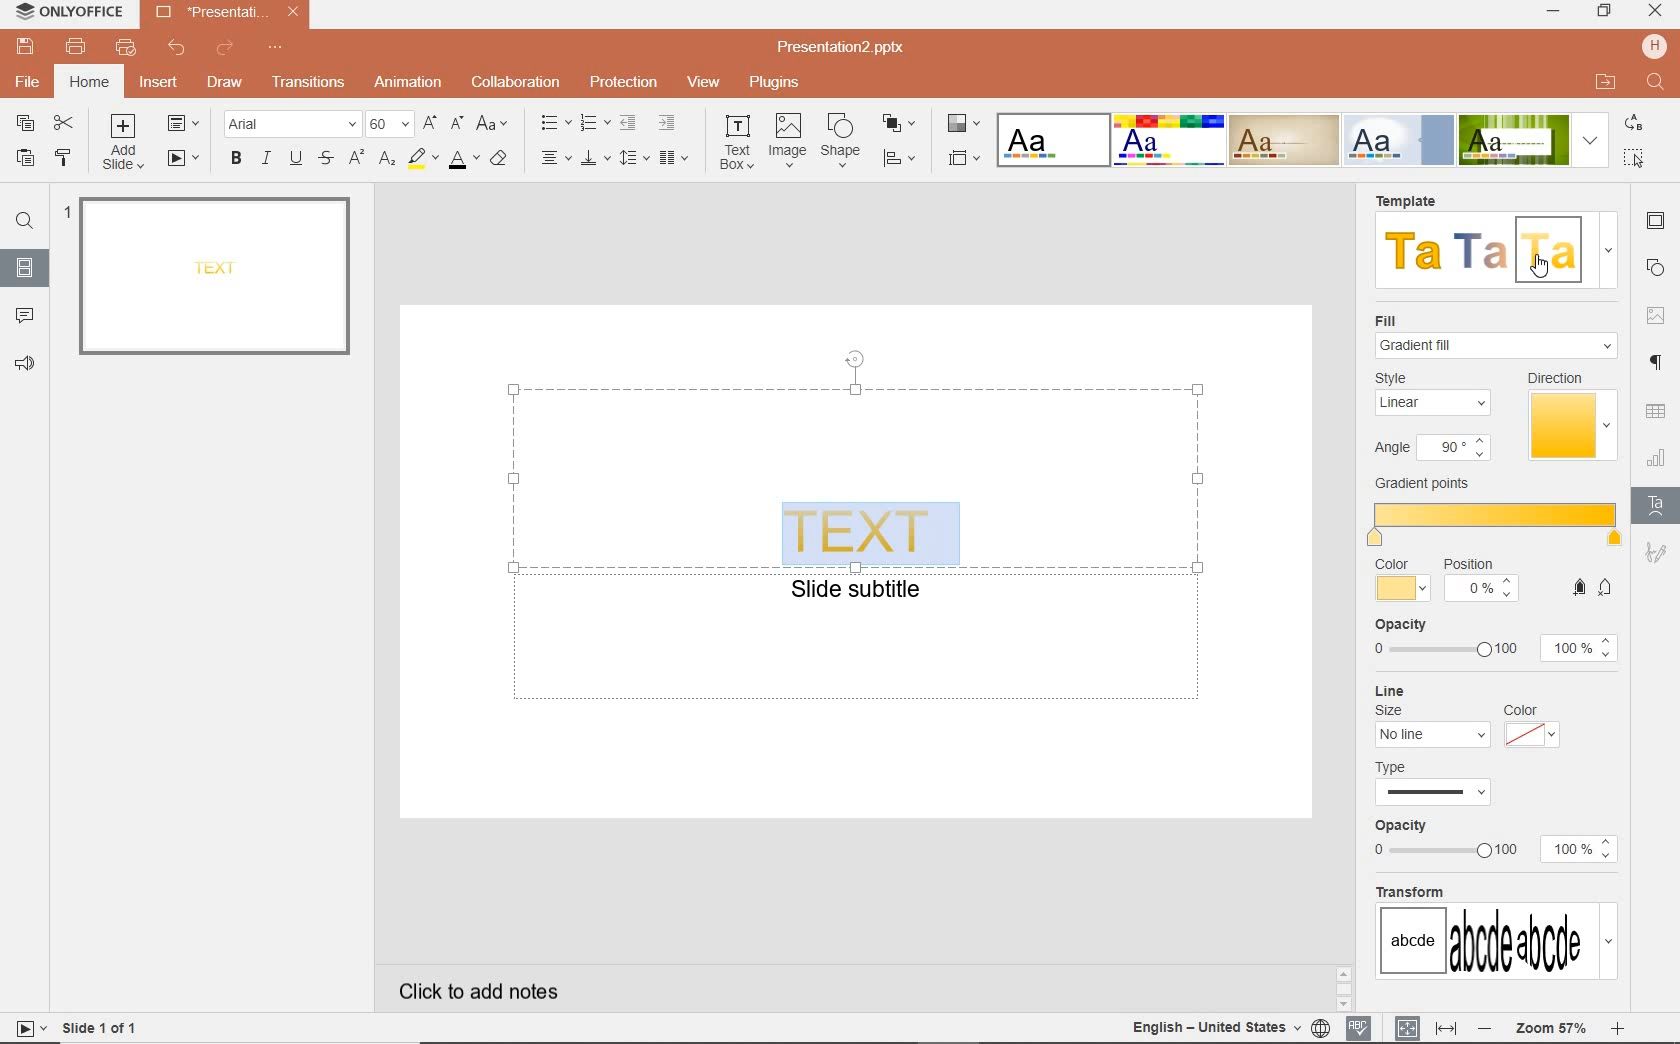 Image resolution: width=1680 pixels, height=1044 pixels. I want to click on STRIKE THROUGH, so click(329, 158).